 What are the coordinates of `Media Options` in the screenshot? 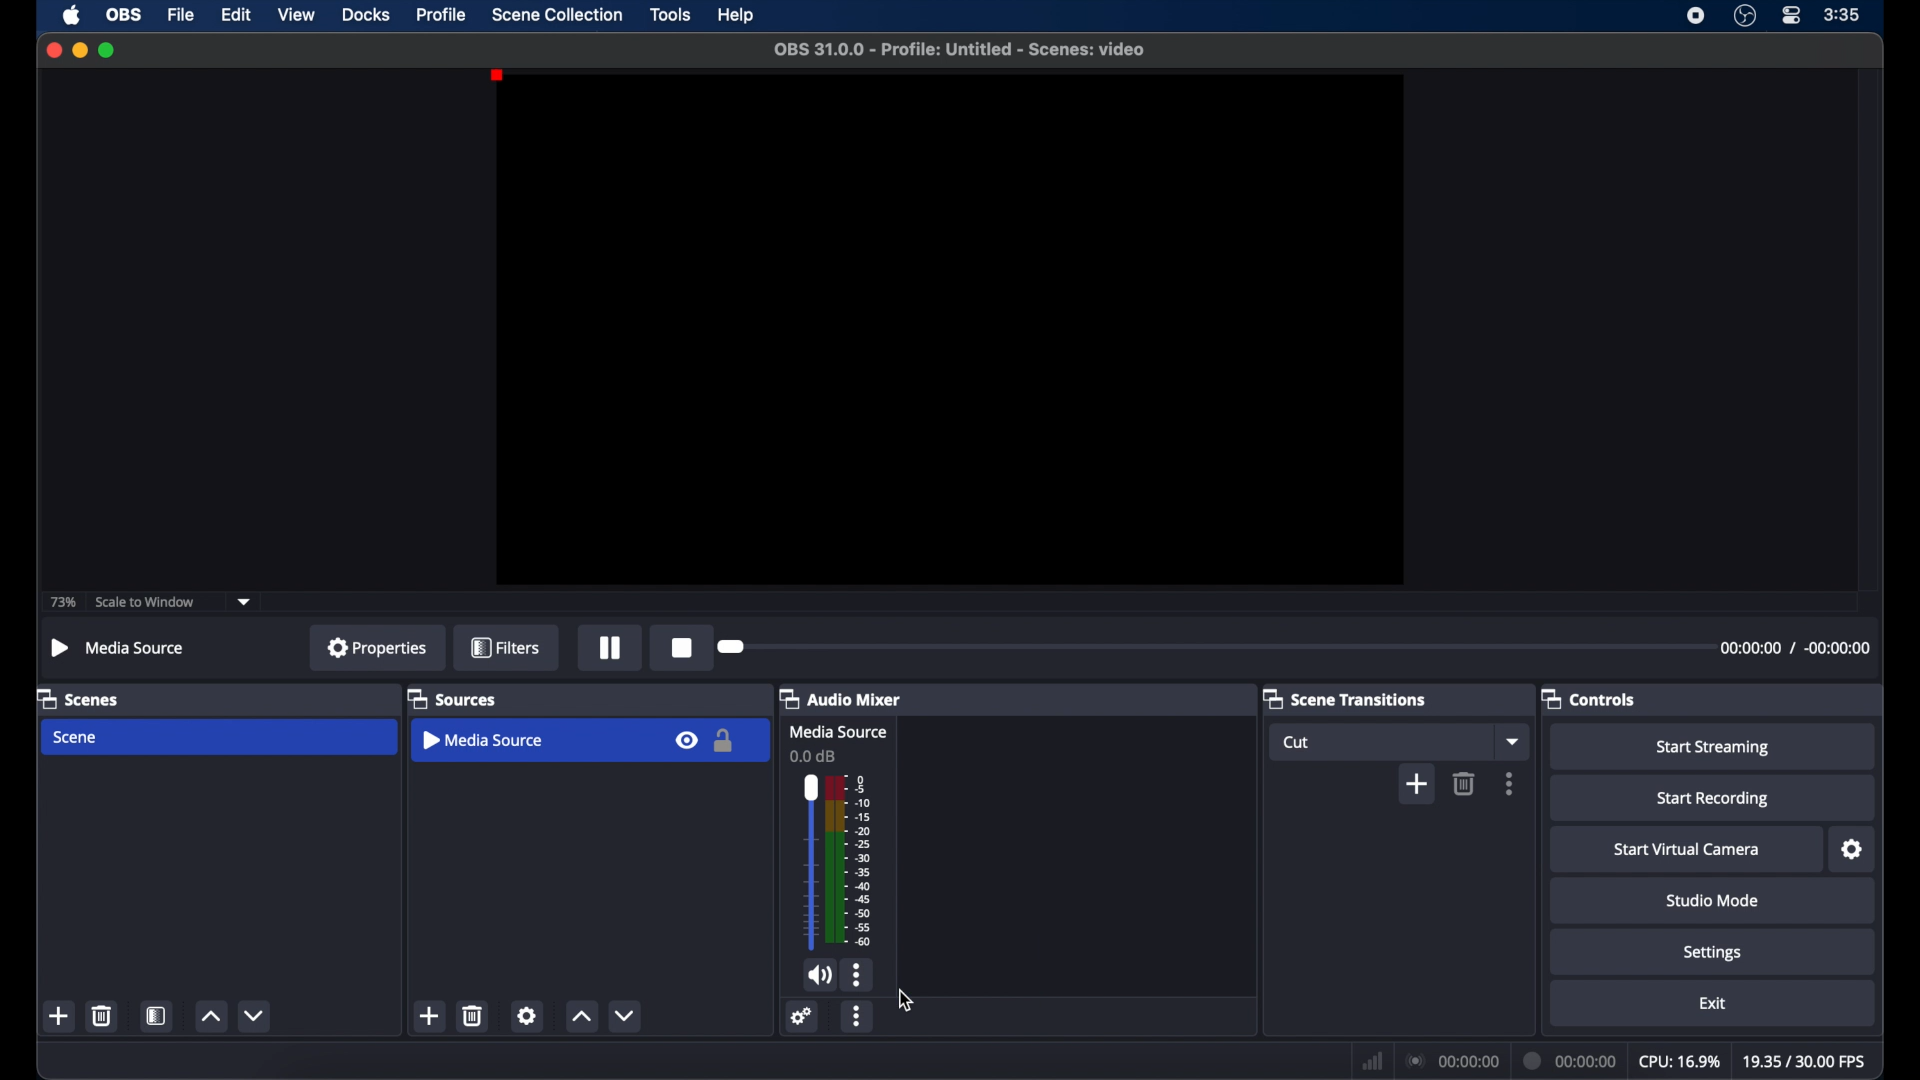 It's located at (855, 977).